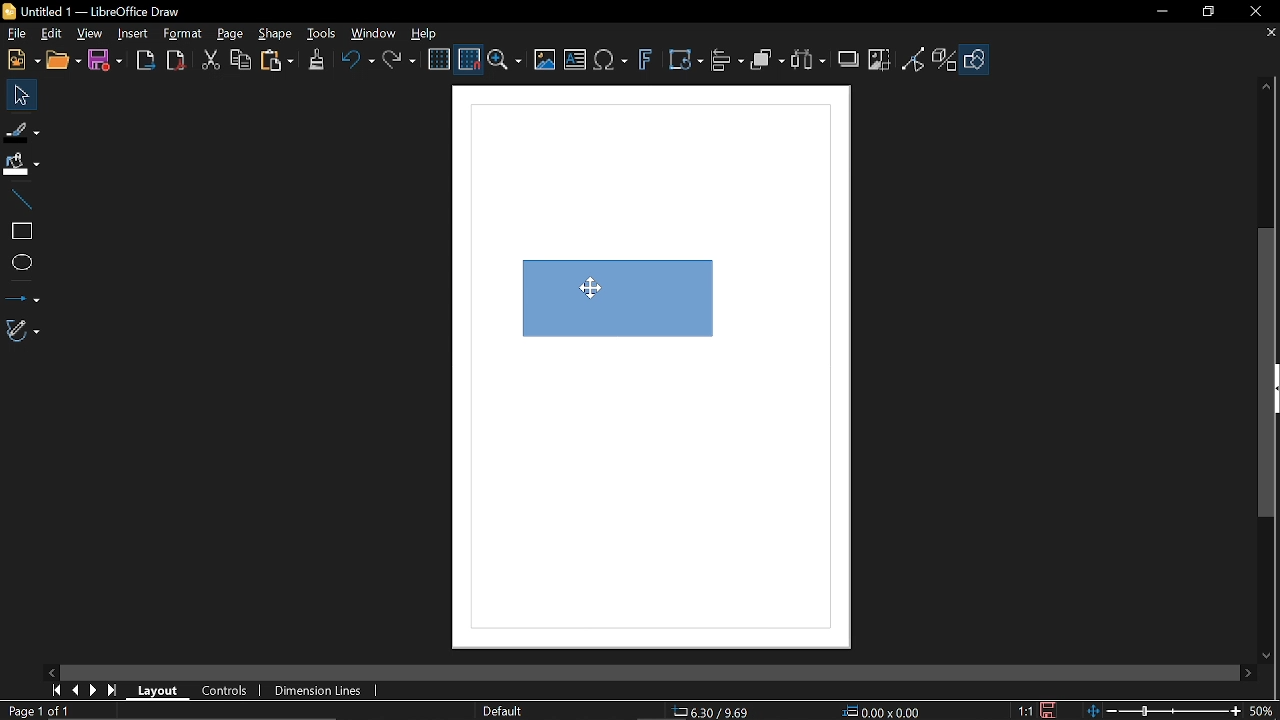 The width and height of the screenshot is (1280, 720). What do you see at coordinates (728, 63) in the screenshot?
I see `Align` at bounding box center [728, 63].